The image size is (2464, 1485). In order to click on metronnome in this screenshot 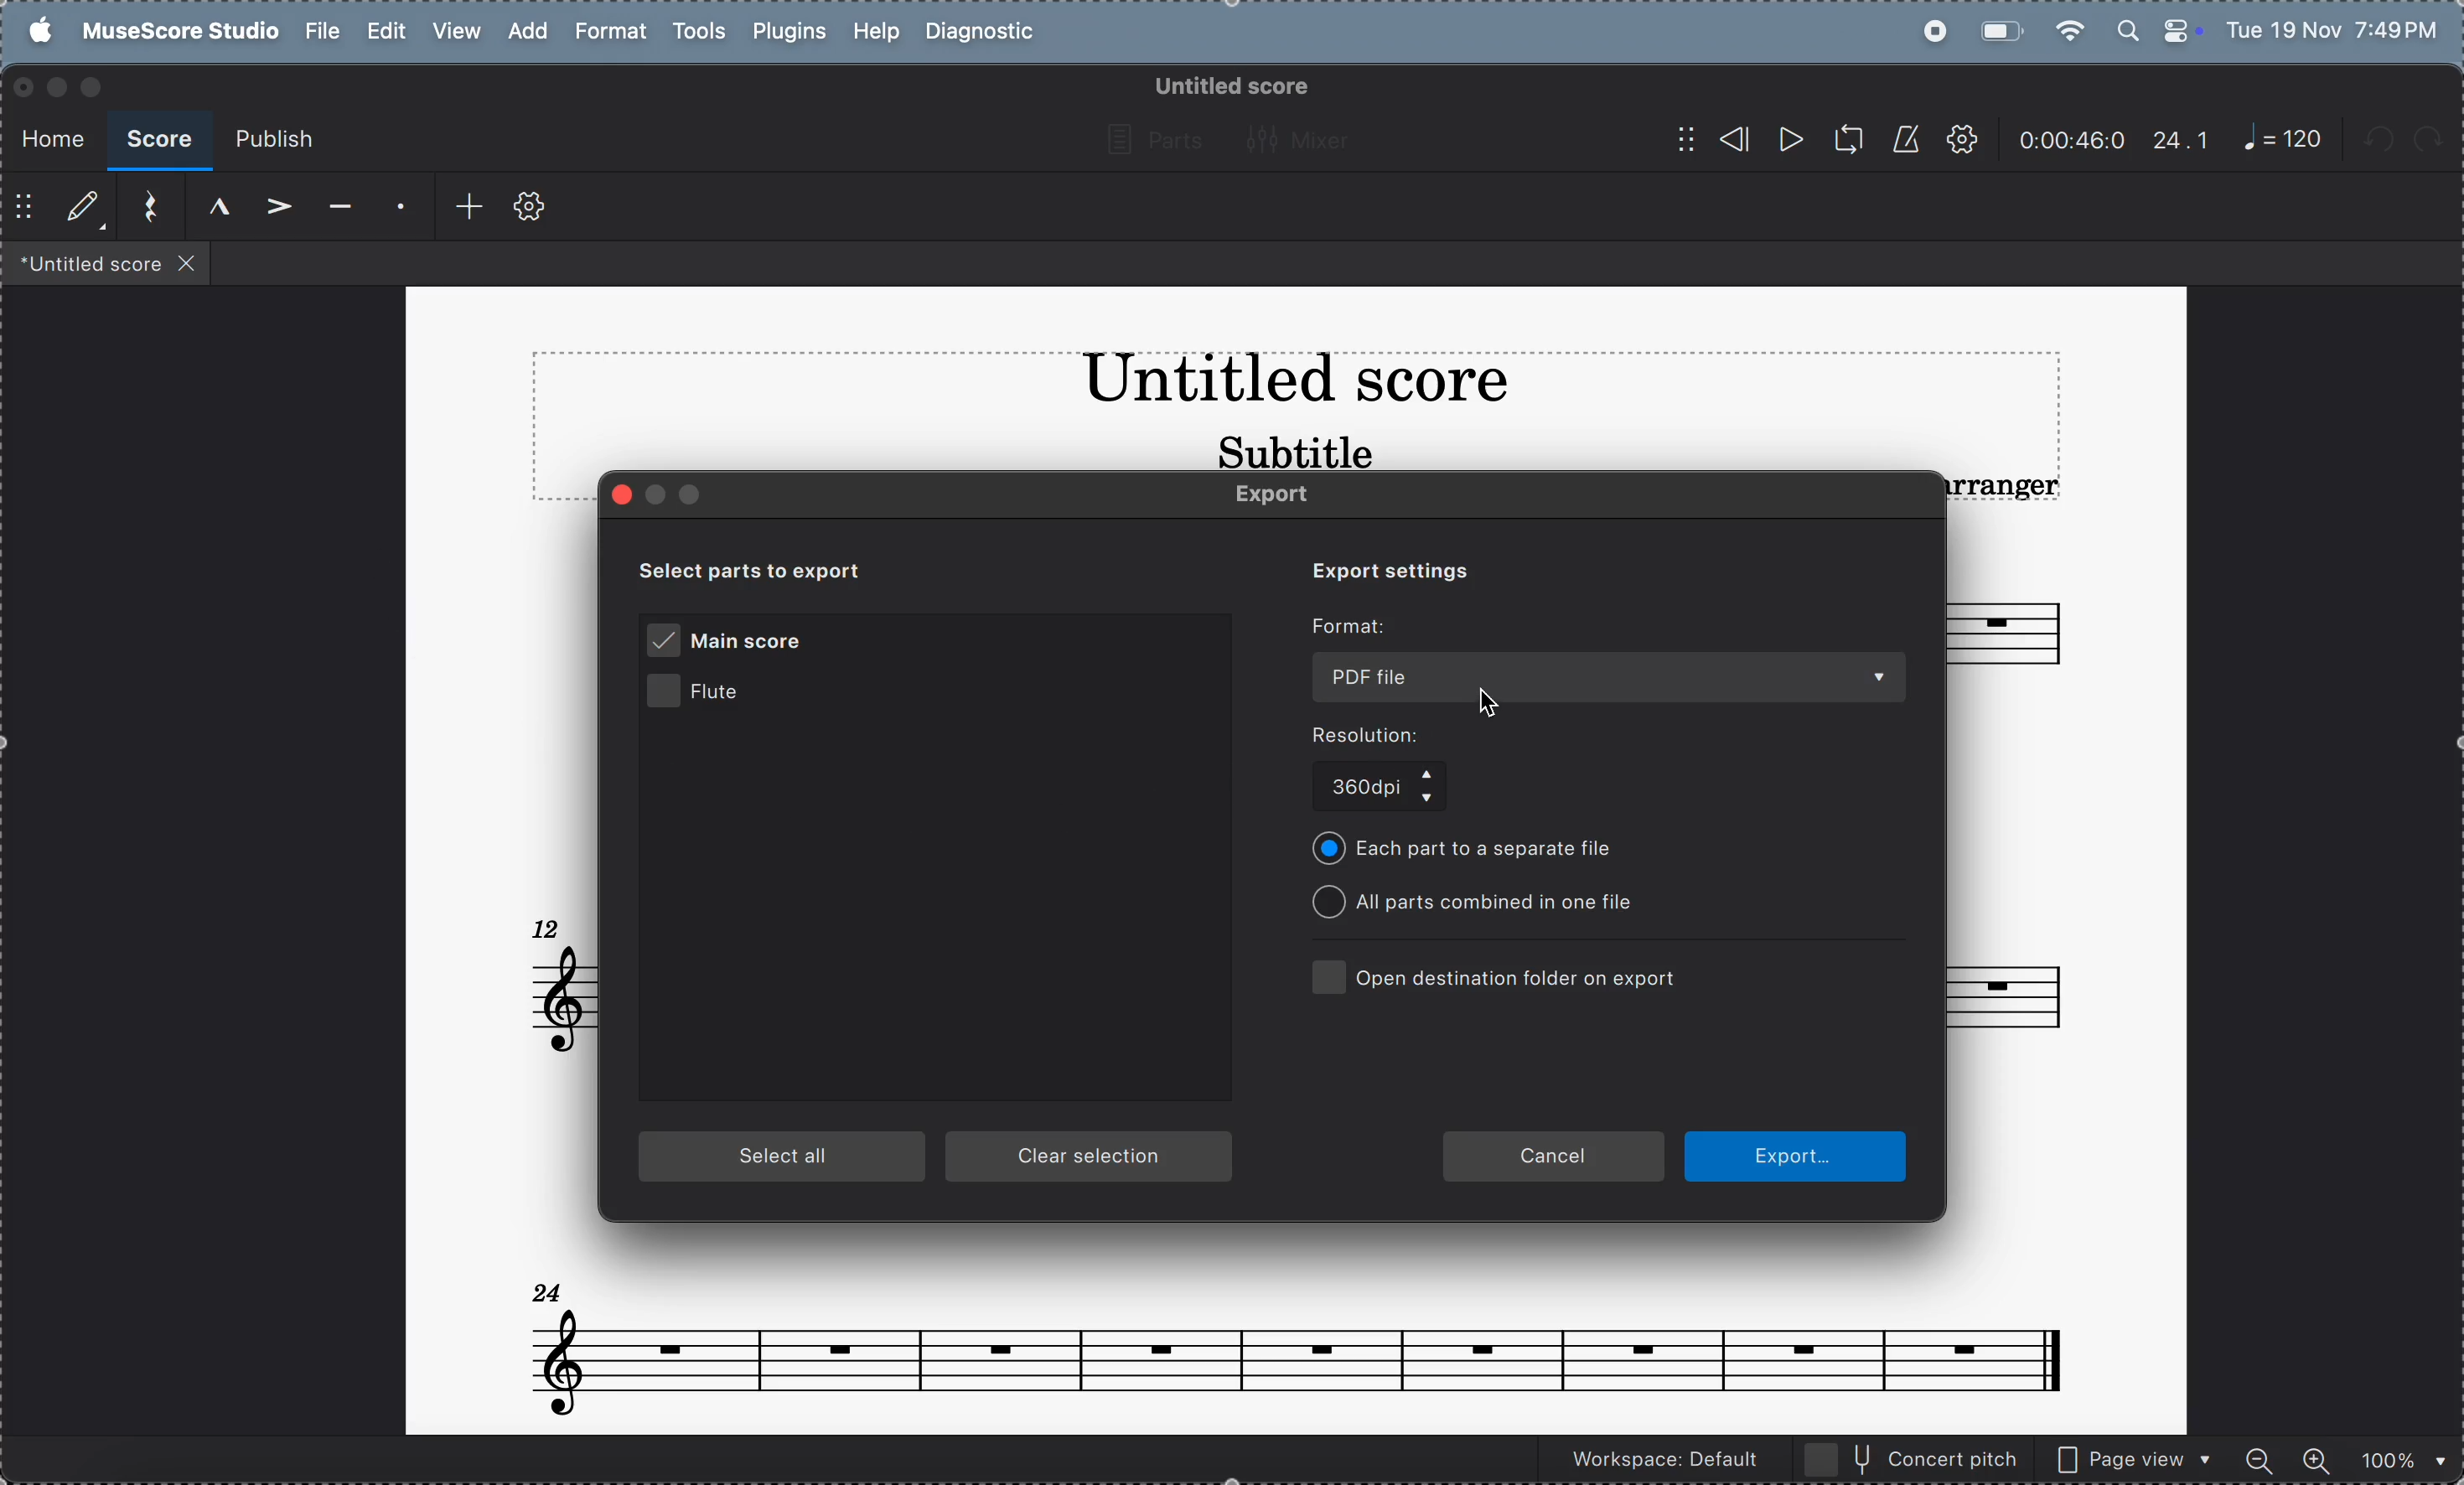, I will do `click(1902, 139)`.